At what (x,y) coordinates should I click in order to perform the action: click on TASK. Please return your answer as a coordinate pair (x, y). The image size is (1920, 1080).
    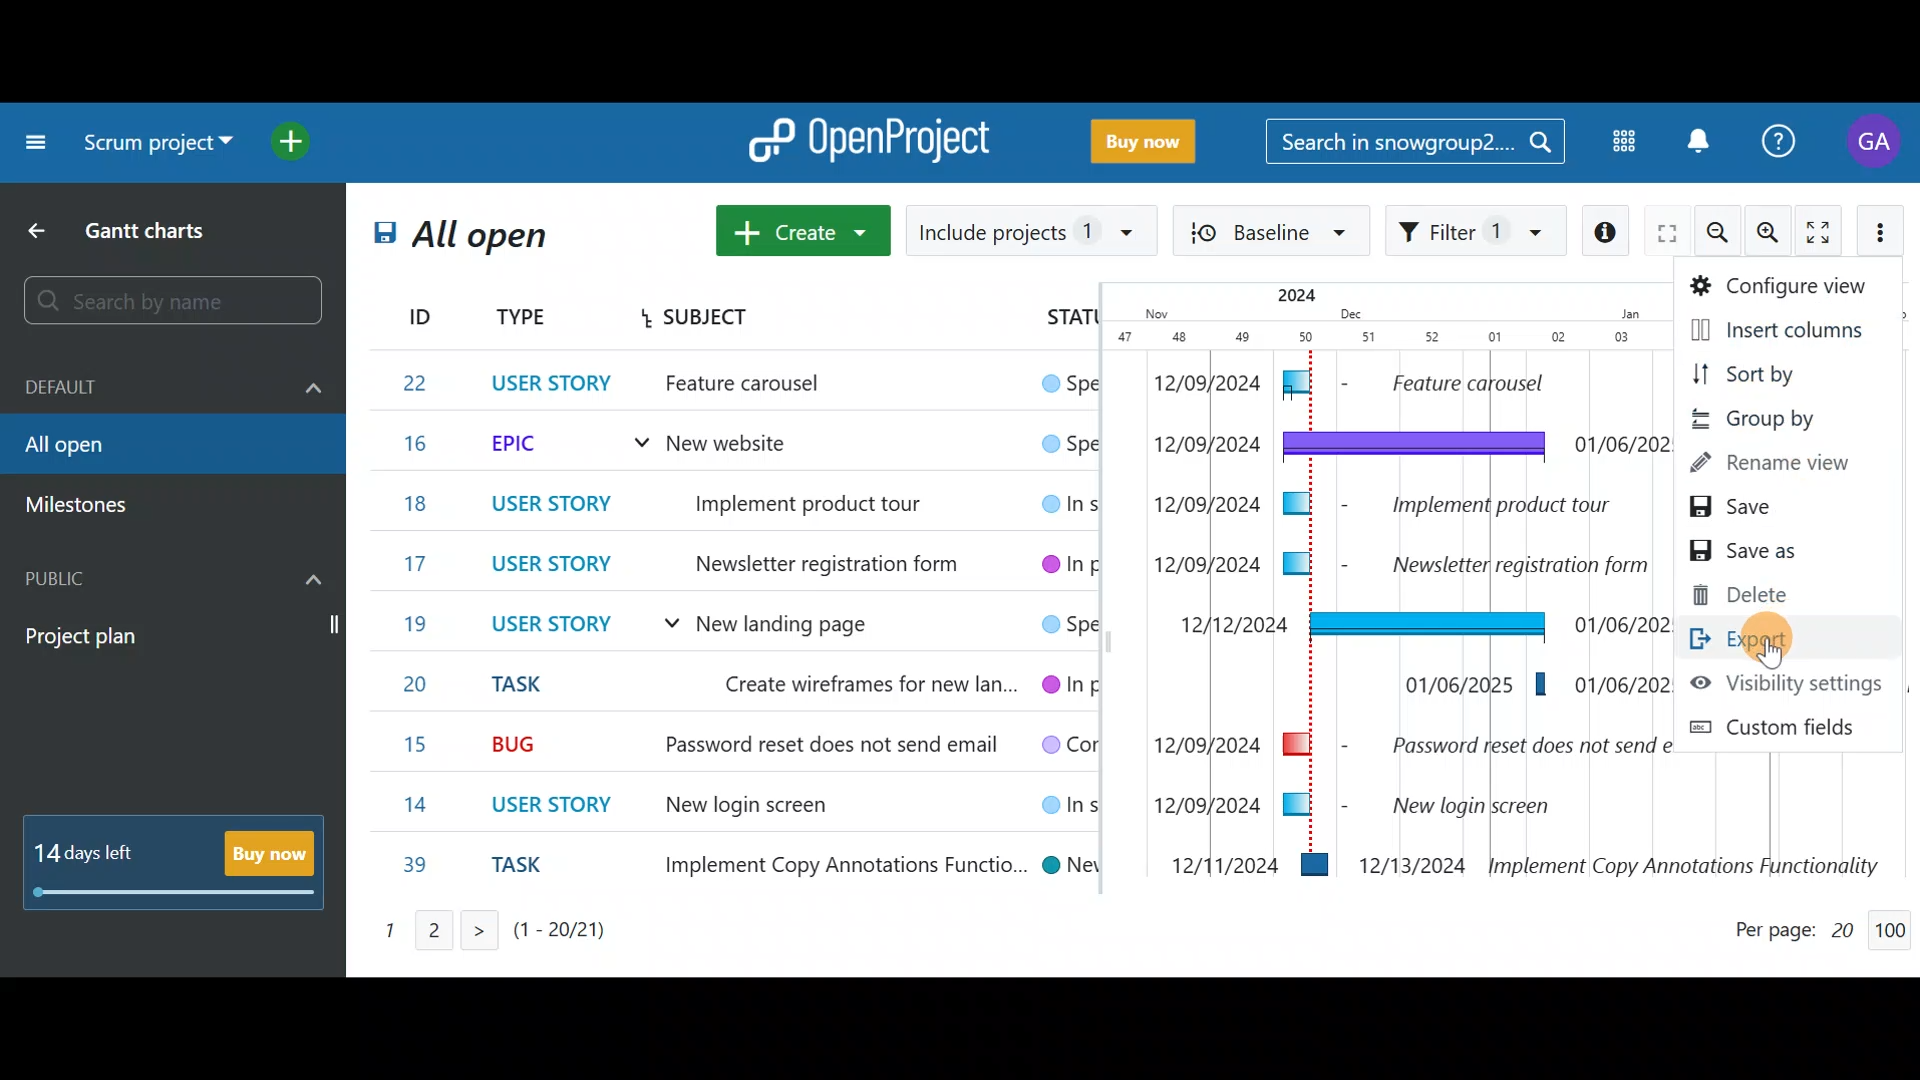
    Looking at the image, I should click on (529, 870).